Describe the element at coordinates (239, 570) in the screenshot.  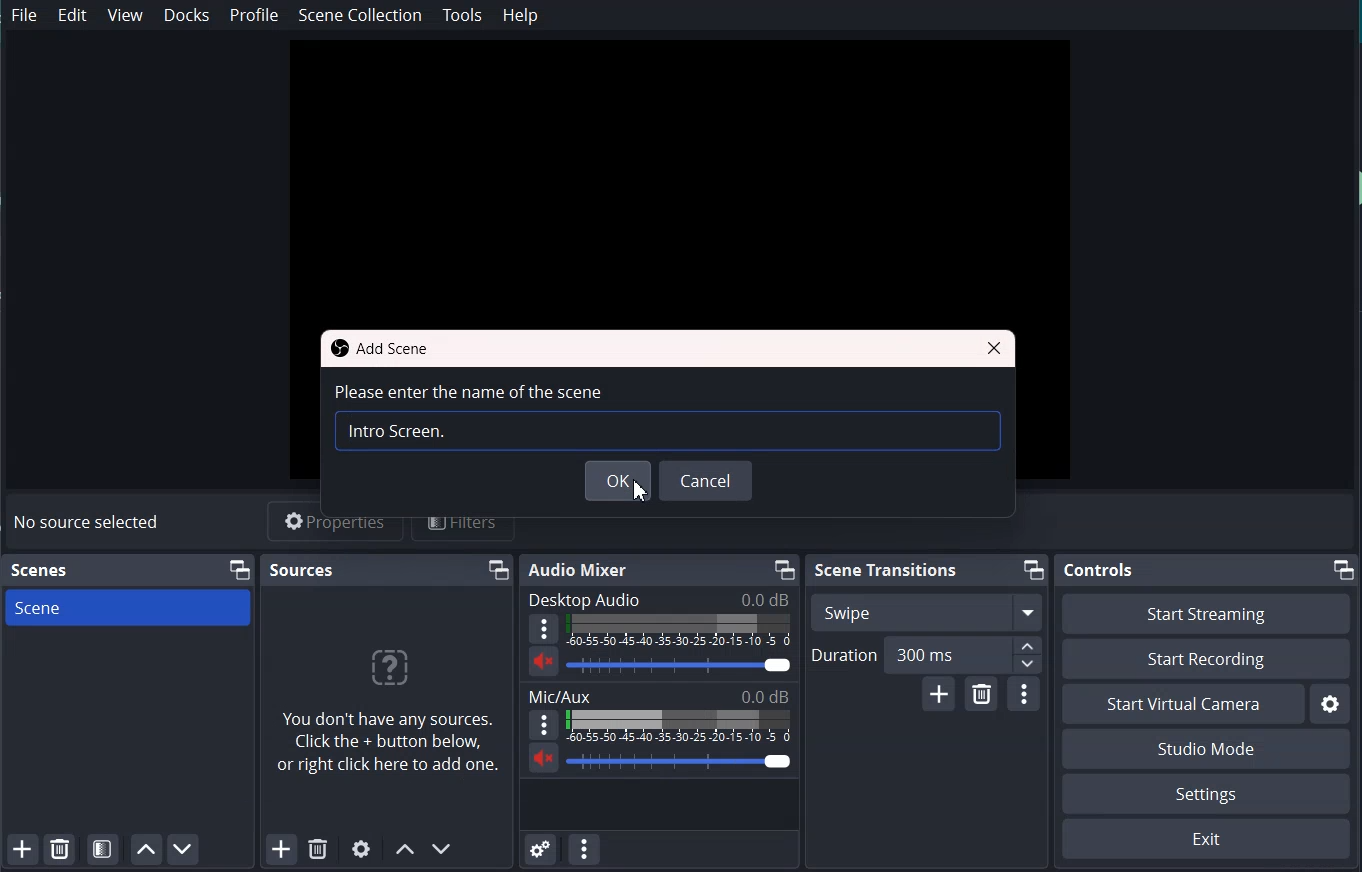
I see `Maximize` at that location.